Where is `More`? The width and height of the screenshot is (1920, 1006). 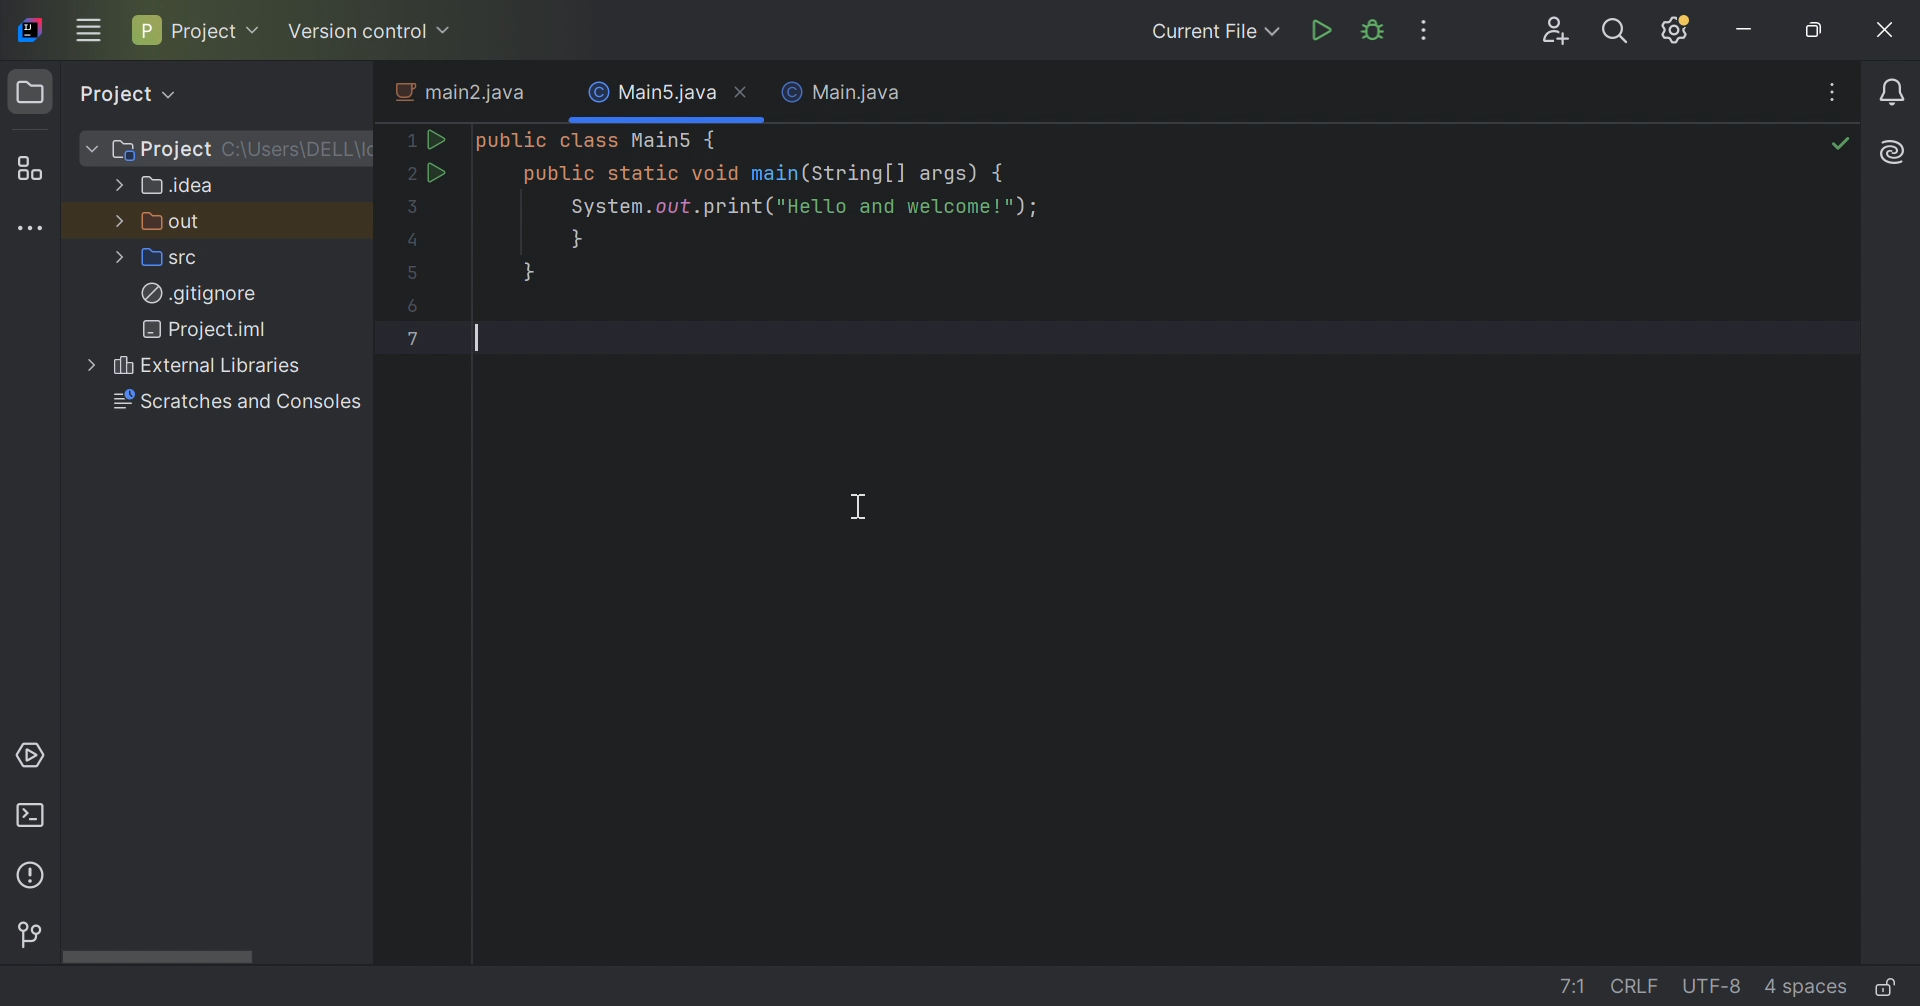
More is located at coordinates (117, 218).